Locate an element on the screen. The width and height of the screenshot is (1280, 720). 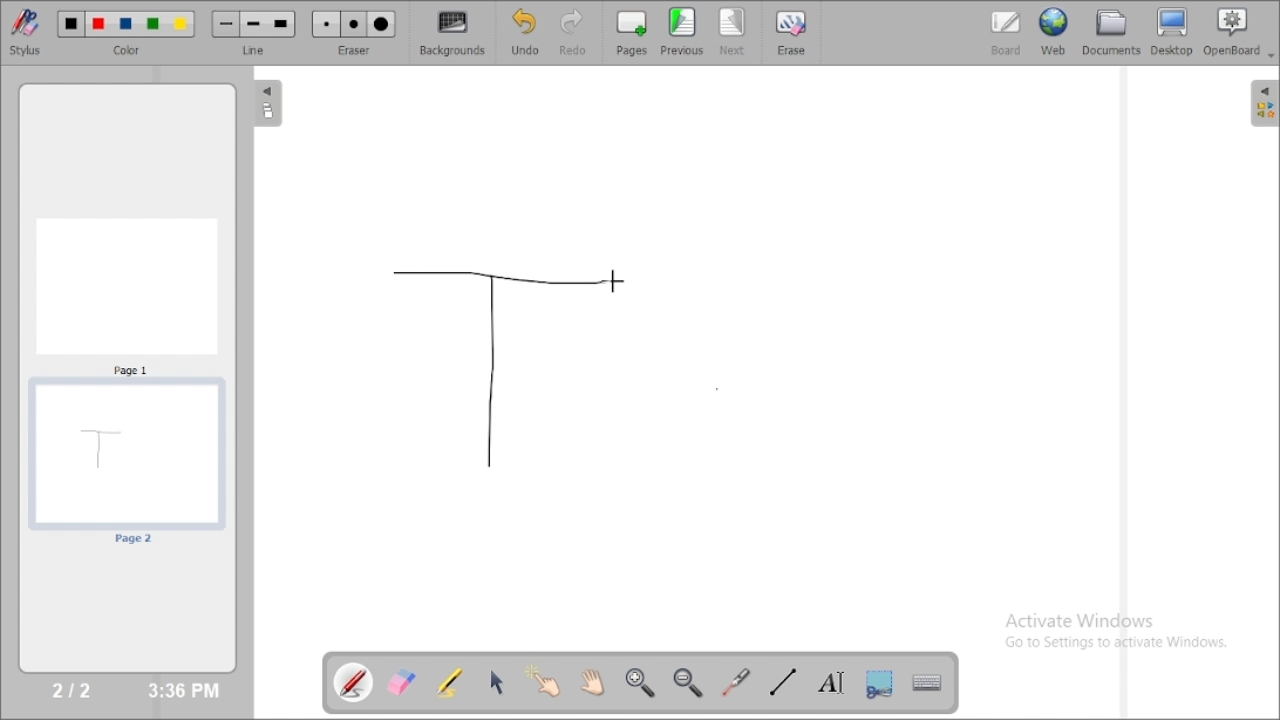
The flatplan (left panel) is located at coordinates (266, 105).